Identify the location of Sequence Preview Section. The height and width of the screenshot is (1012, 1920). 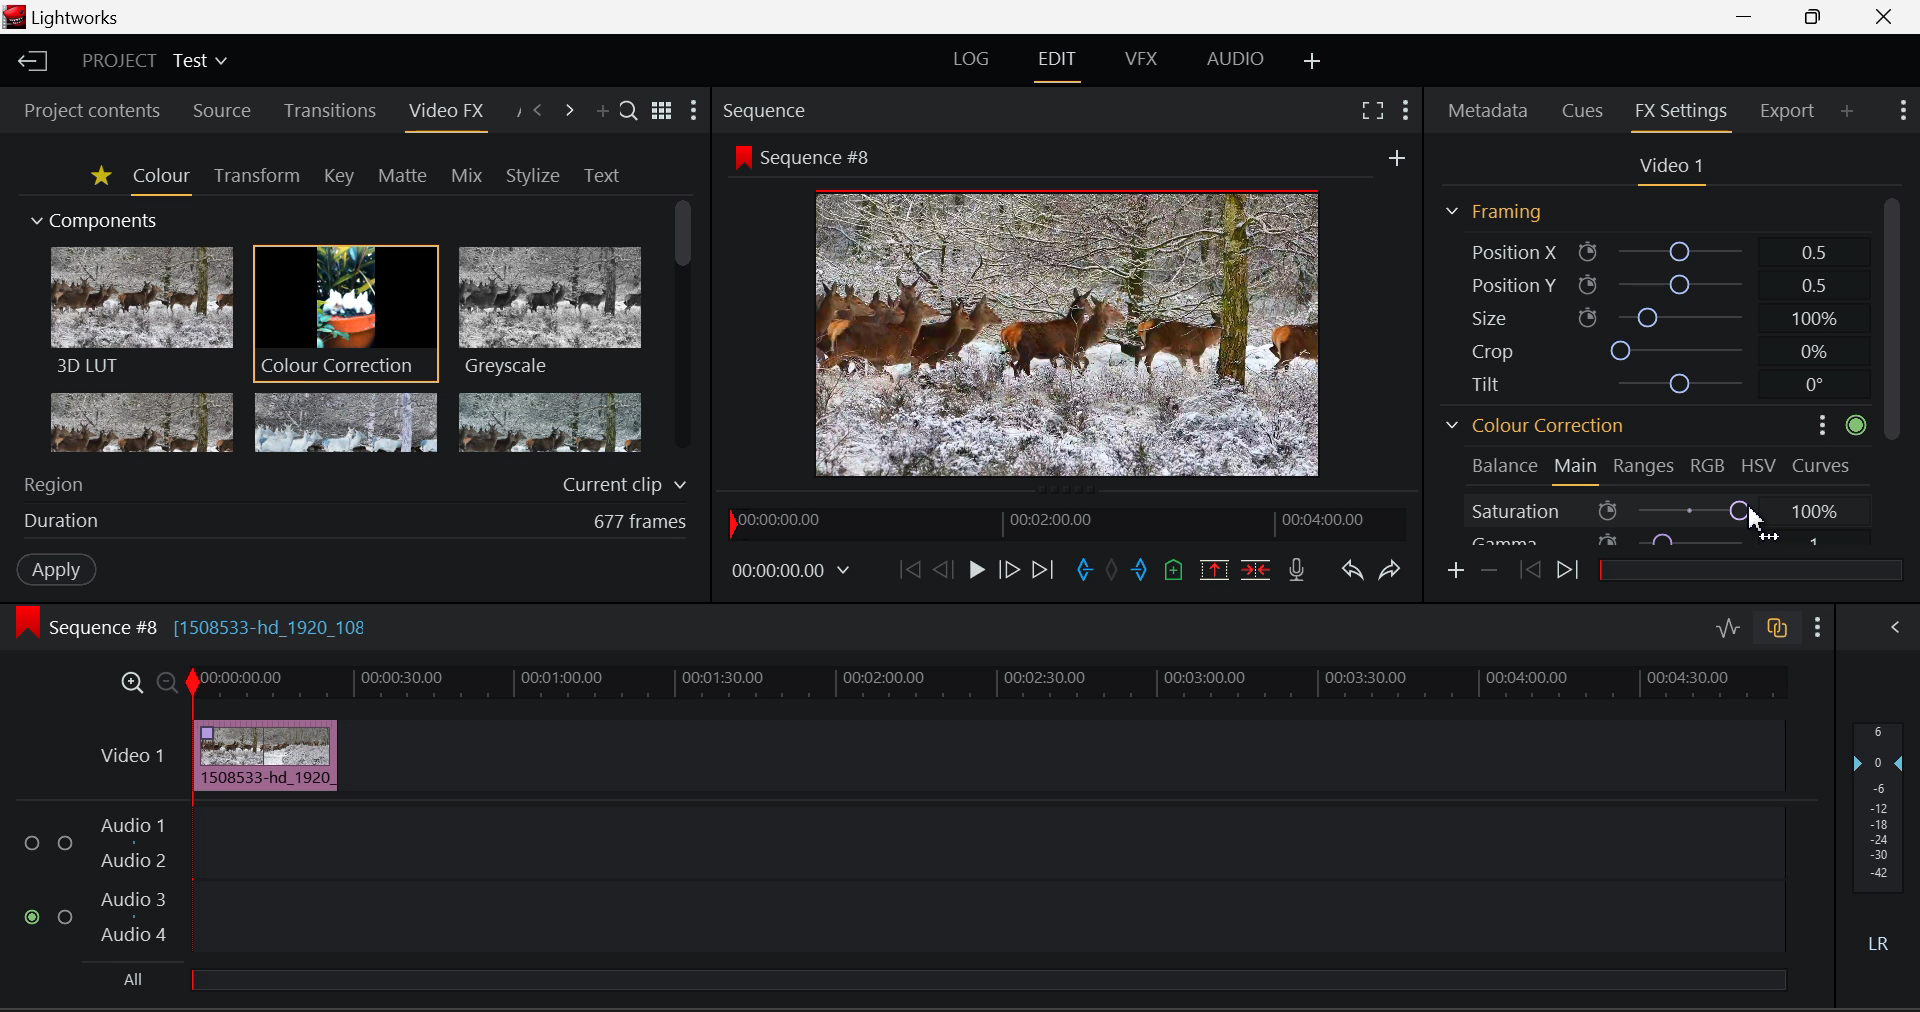
(769, 112).